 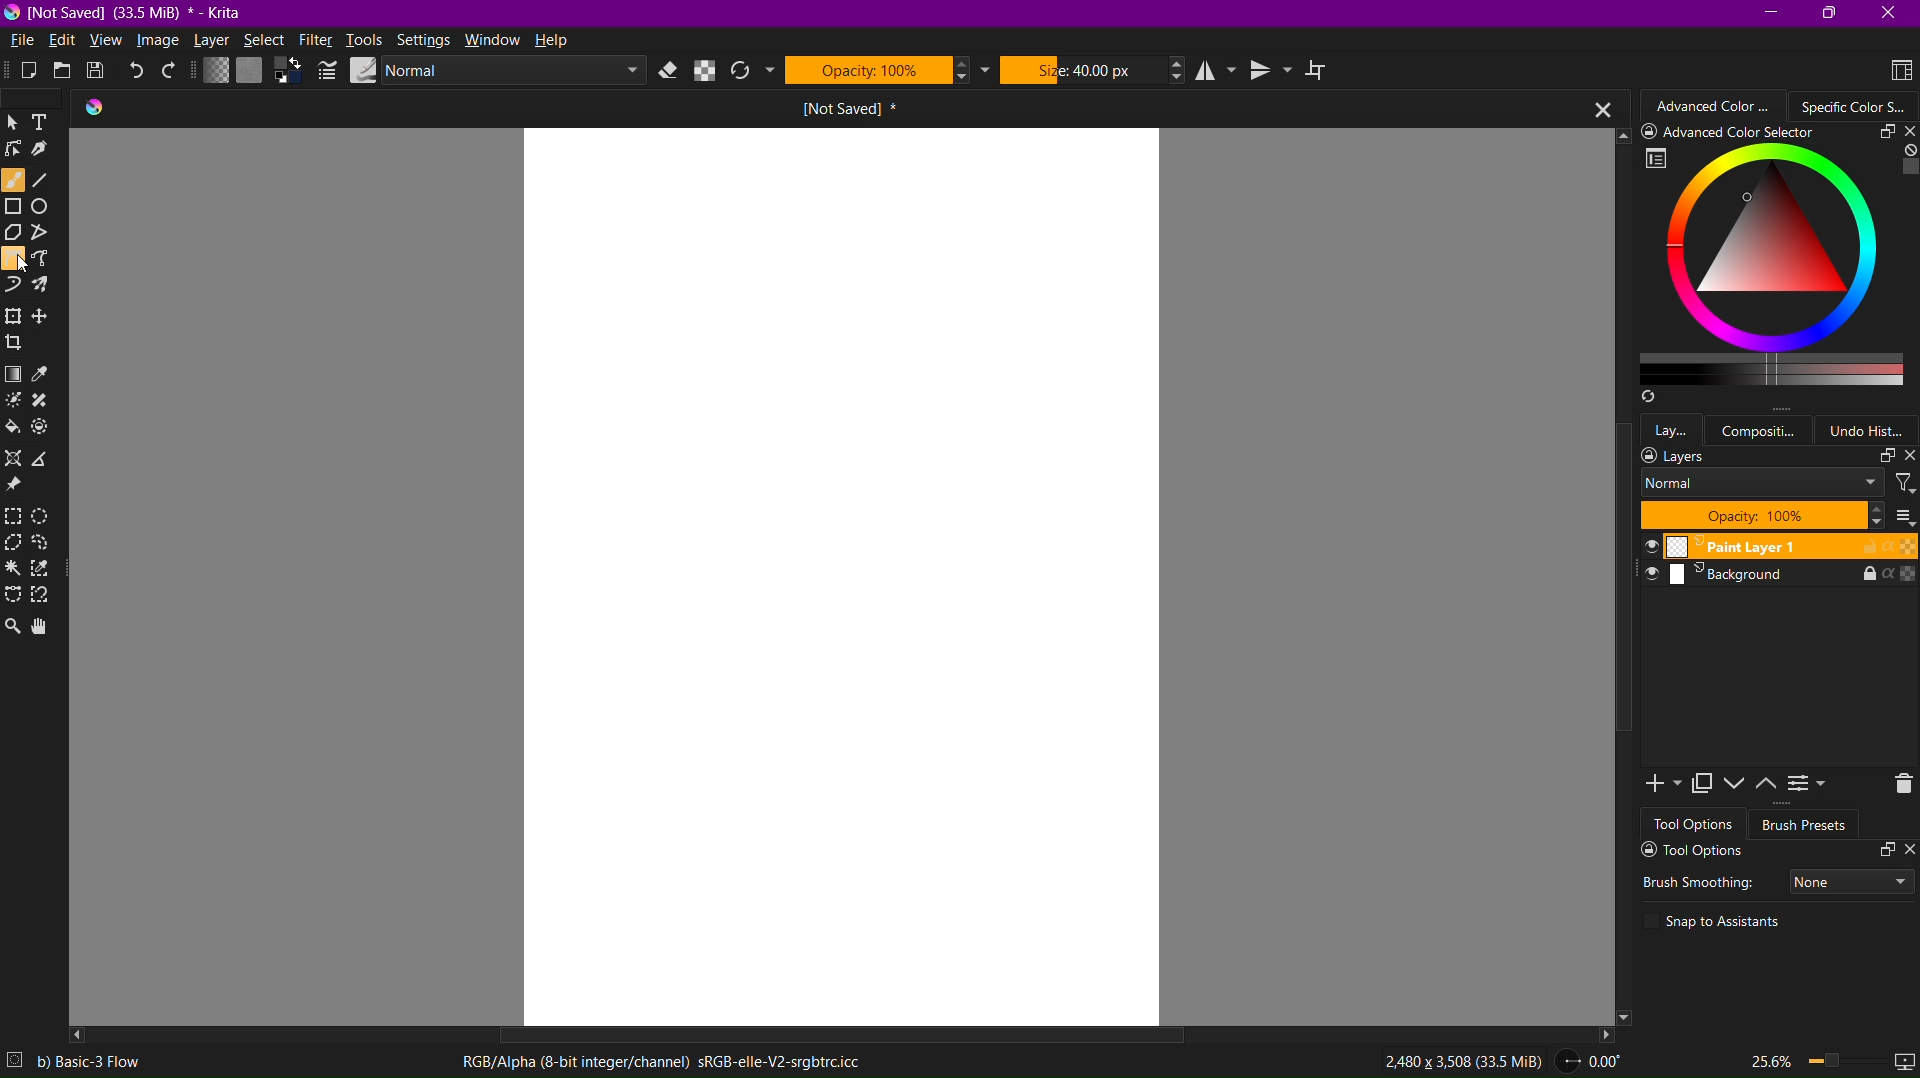 What do you see at coordinates (47, 430) in the screenshot?
I see `Enclose and fill tool` at bounding box center [47, 430].